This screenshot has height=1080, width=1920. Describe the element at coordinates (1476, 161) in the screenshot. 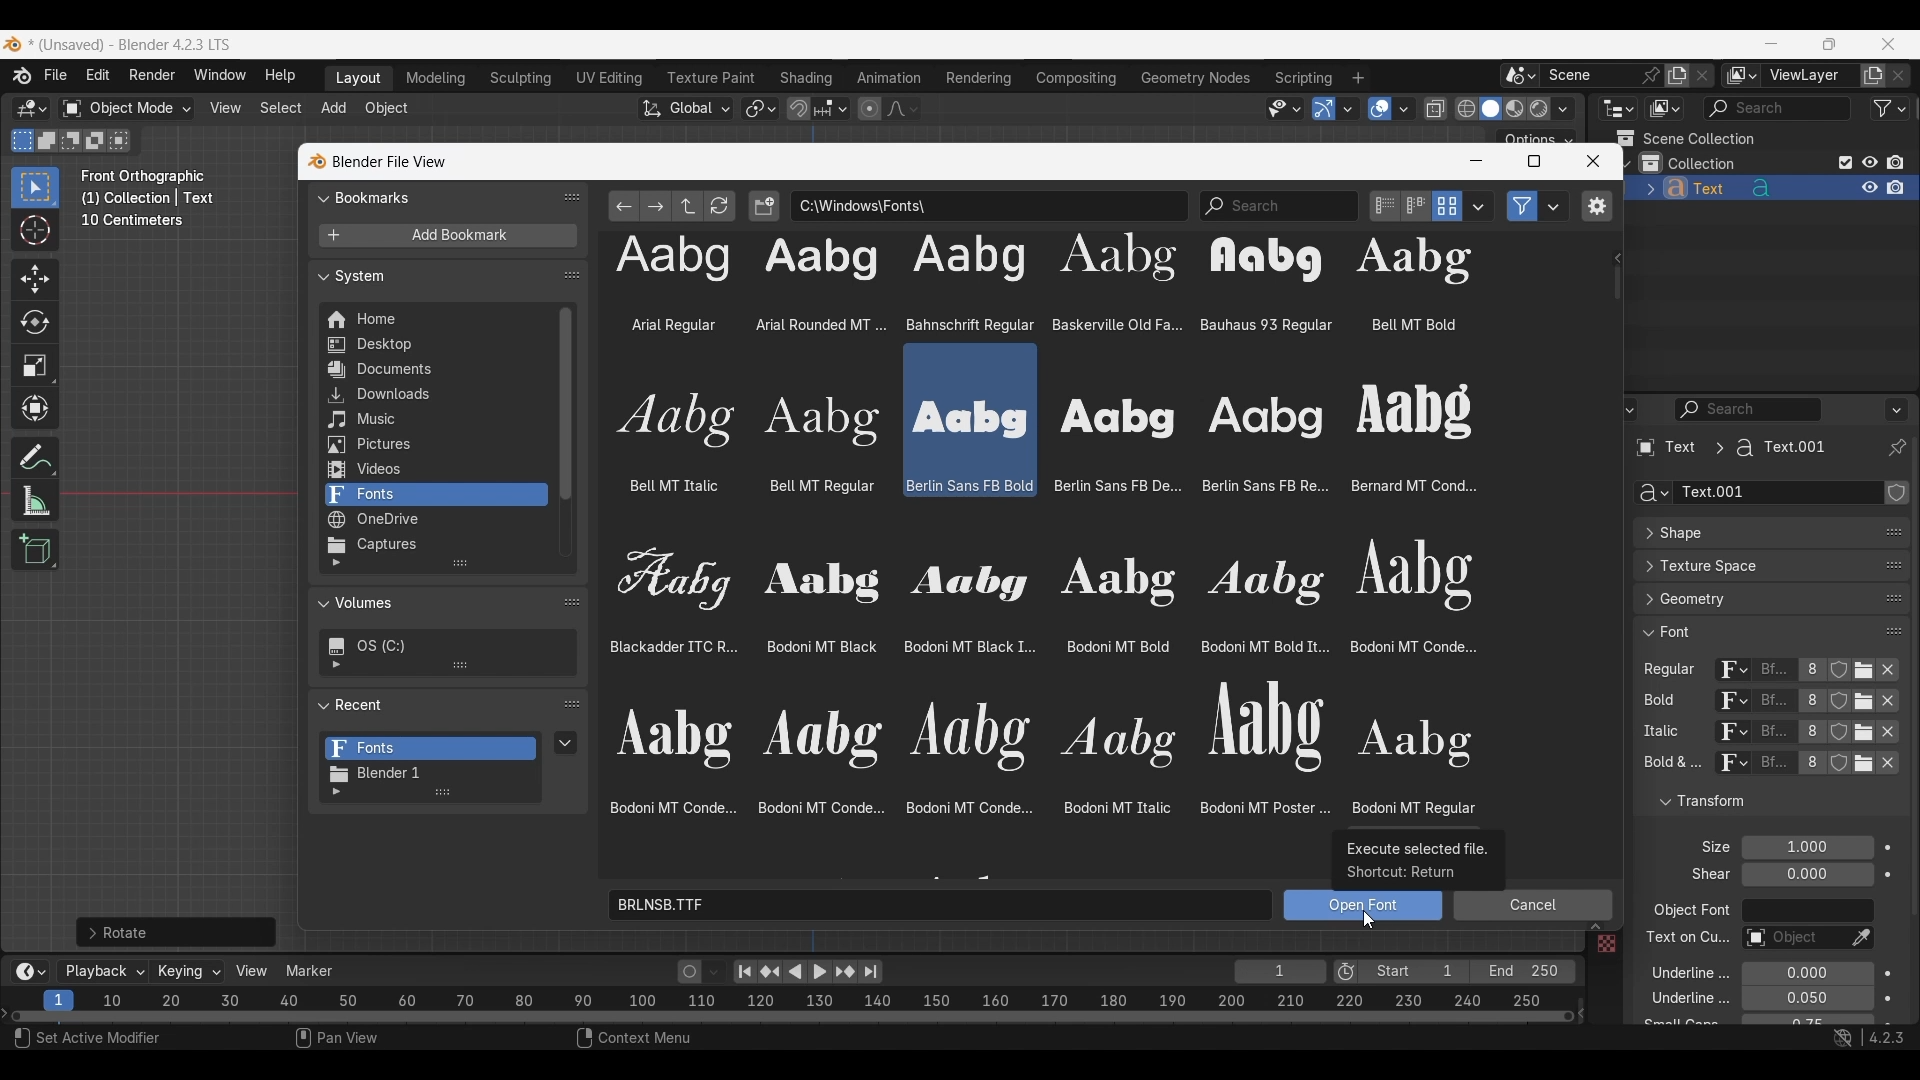

I see `Minimize` at that location.